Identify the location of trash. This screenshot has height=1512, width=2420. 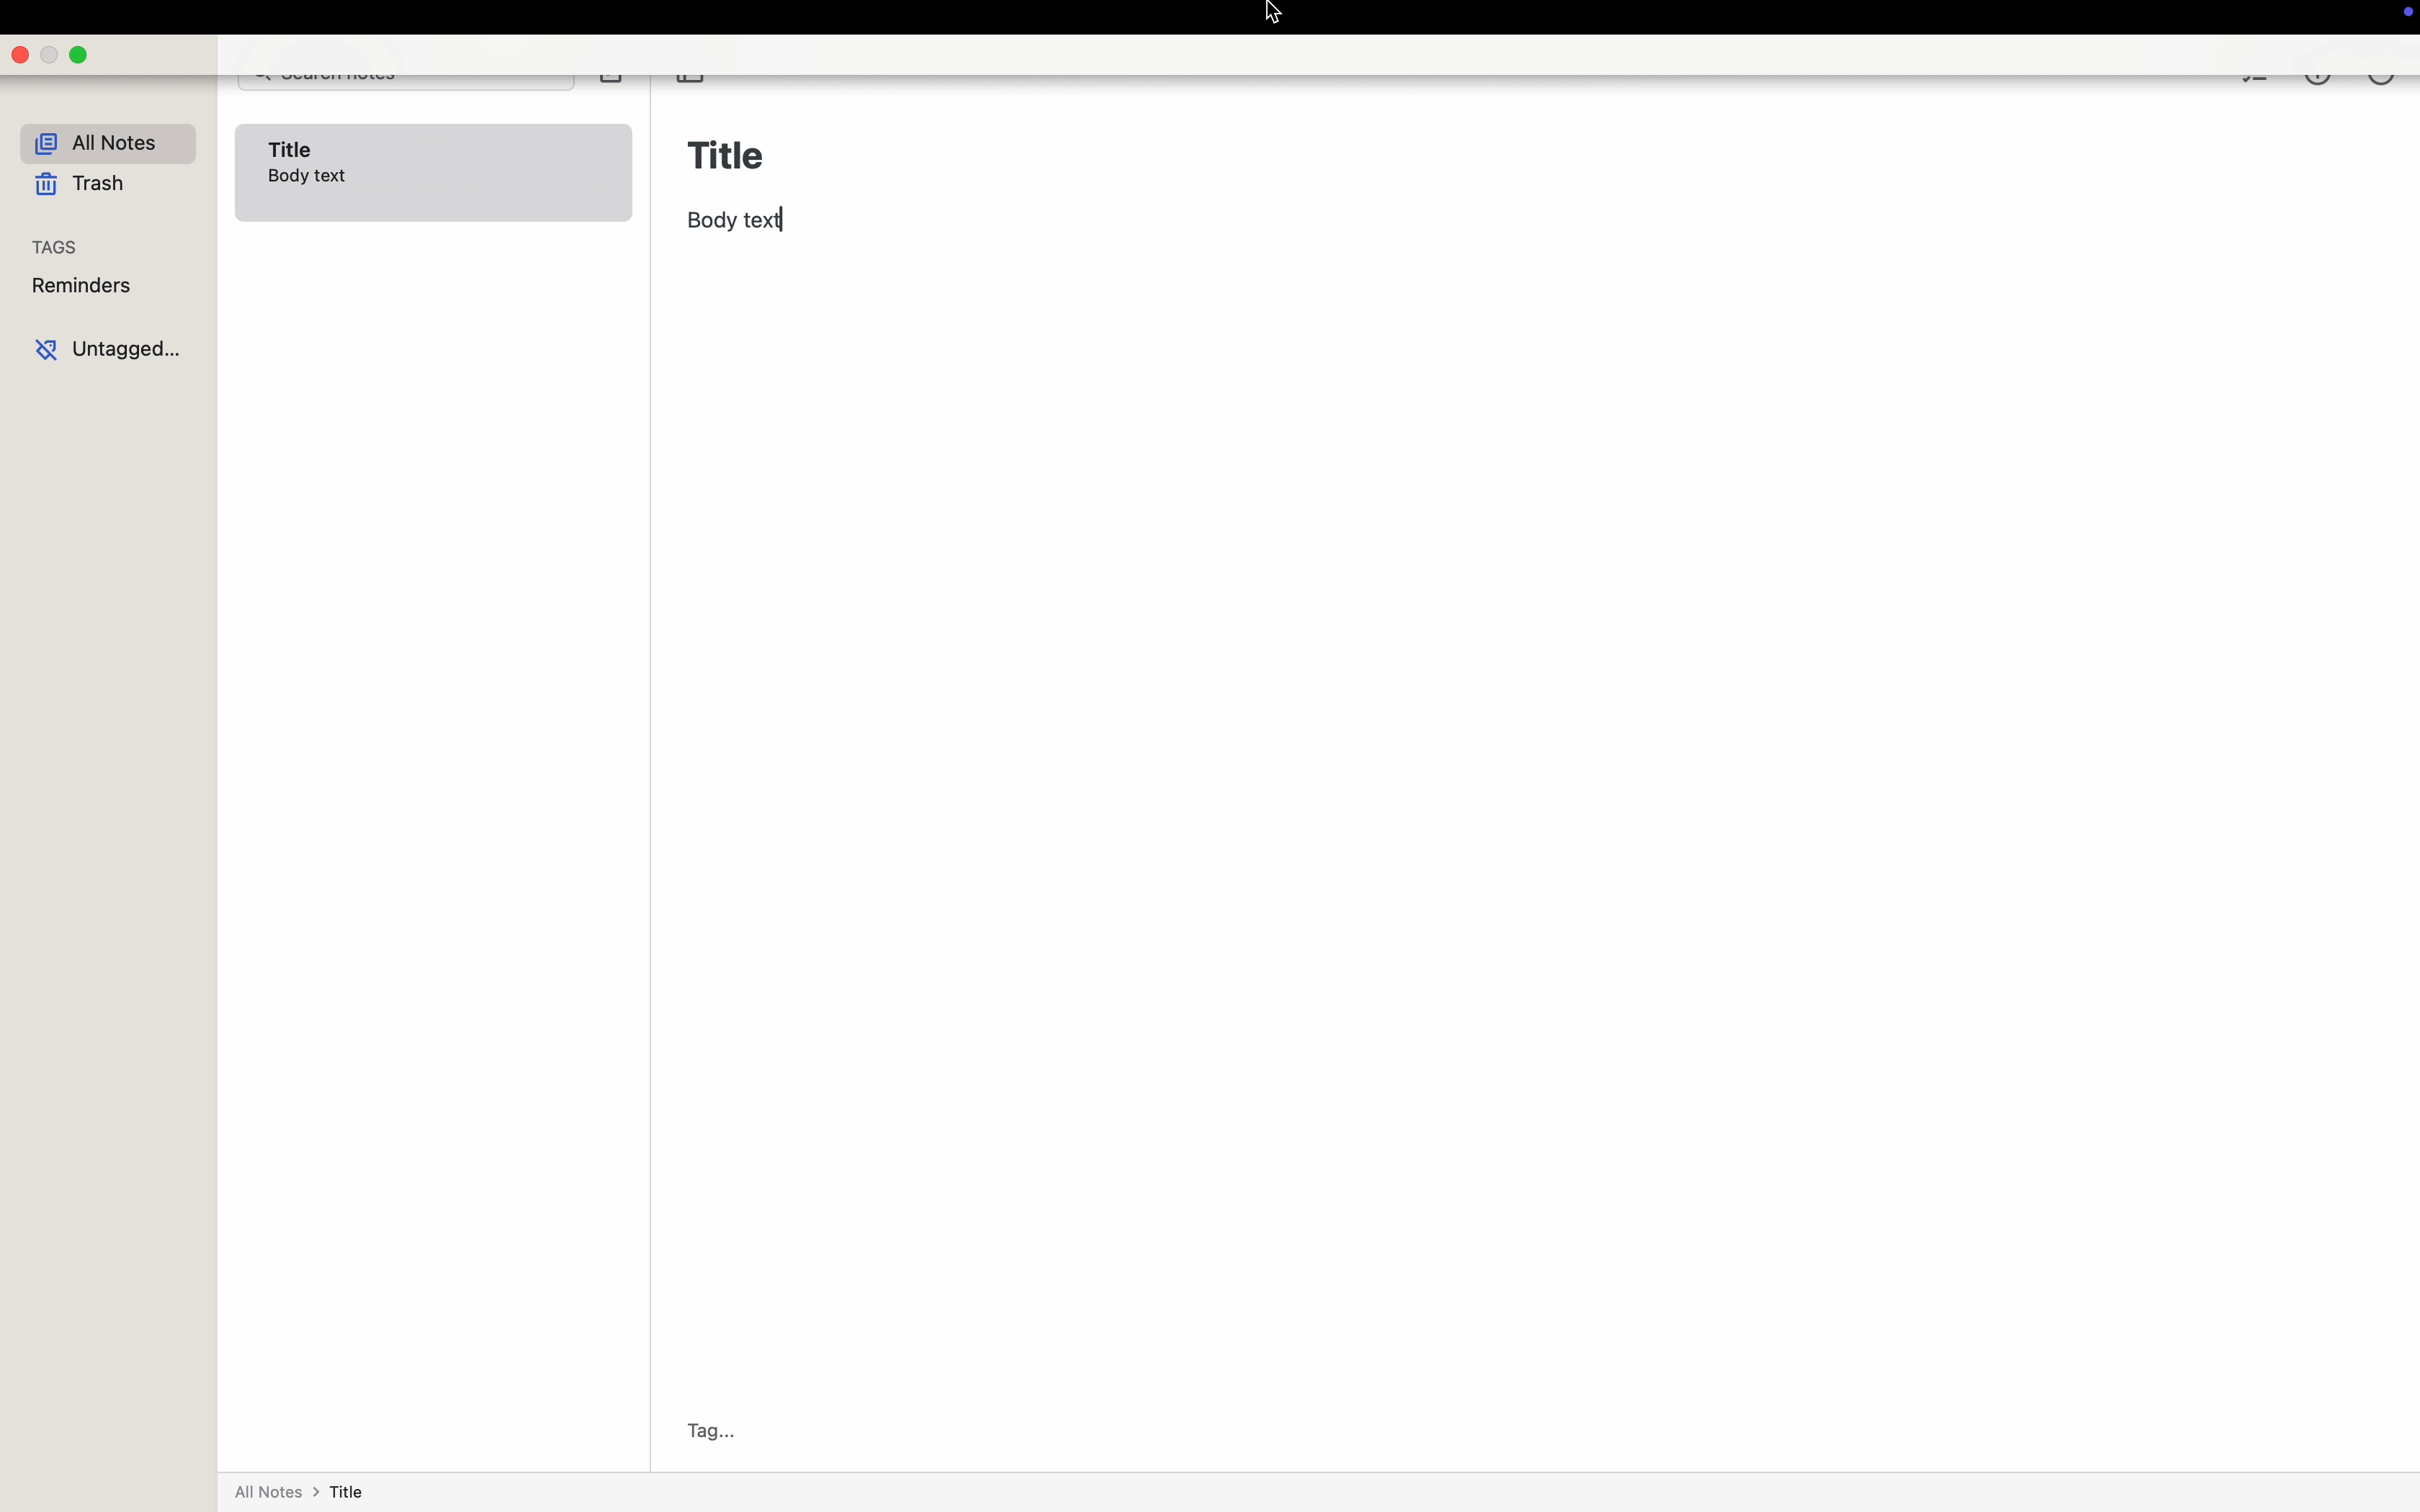
(80, 185).